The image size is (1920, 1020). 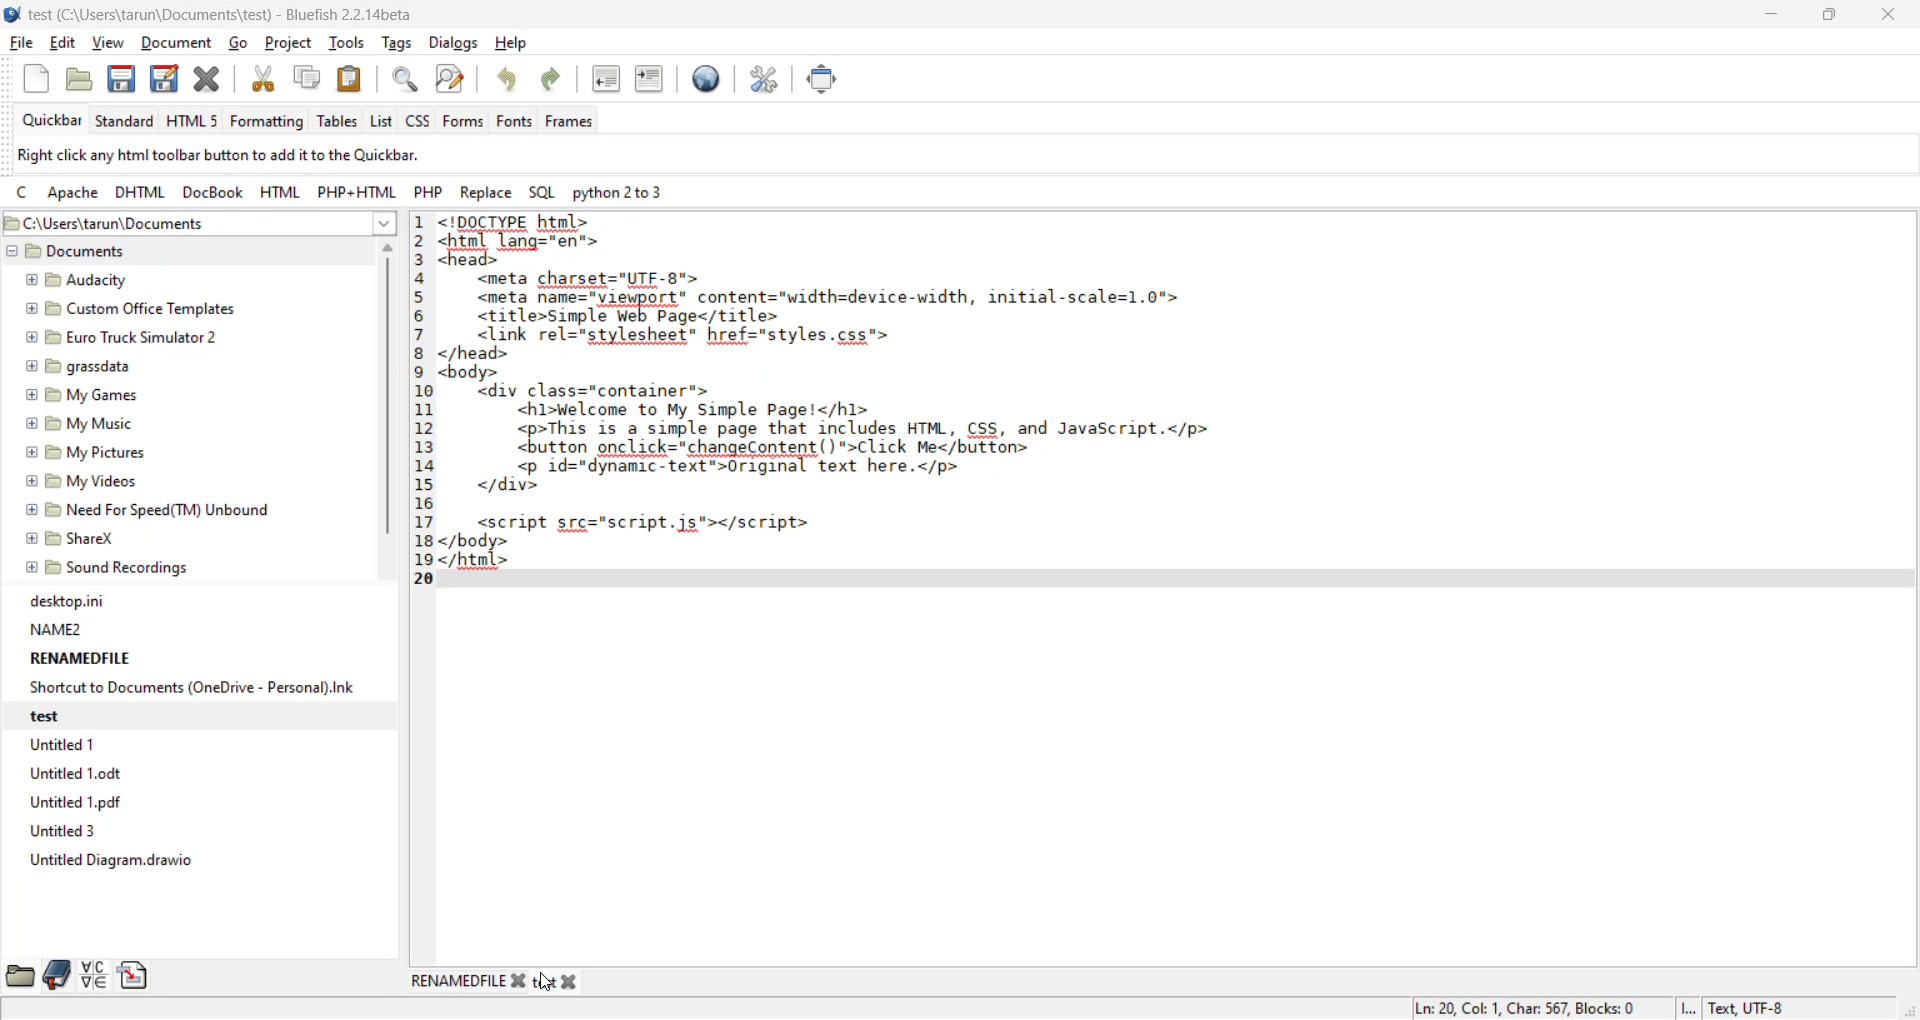 I want to click on Euro Truck Simulator 2, so click(x=121, y=334).